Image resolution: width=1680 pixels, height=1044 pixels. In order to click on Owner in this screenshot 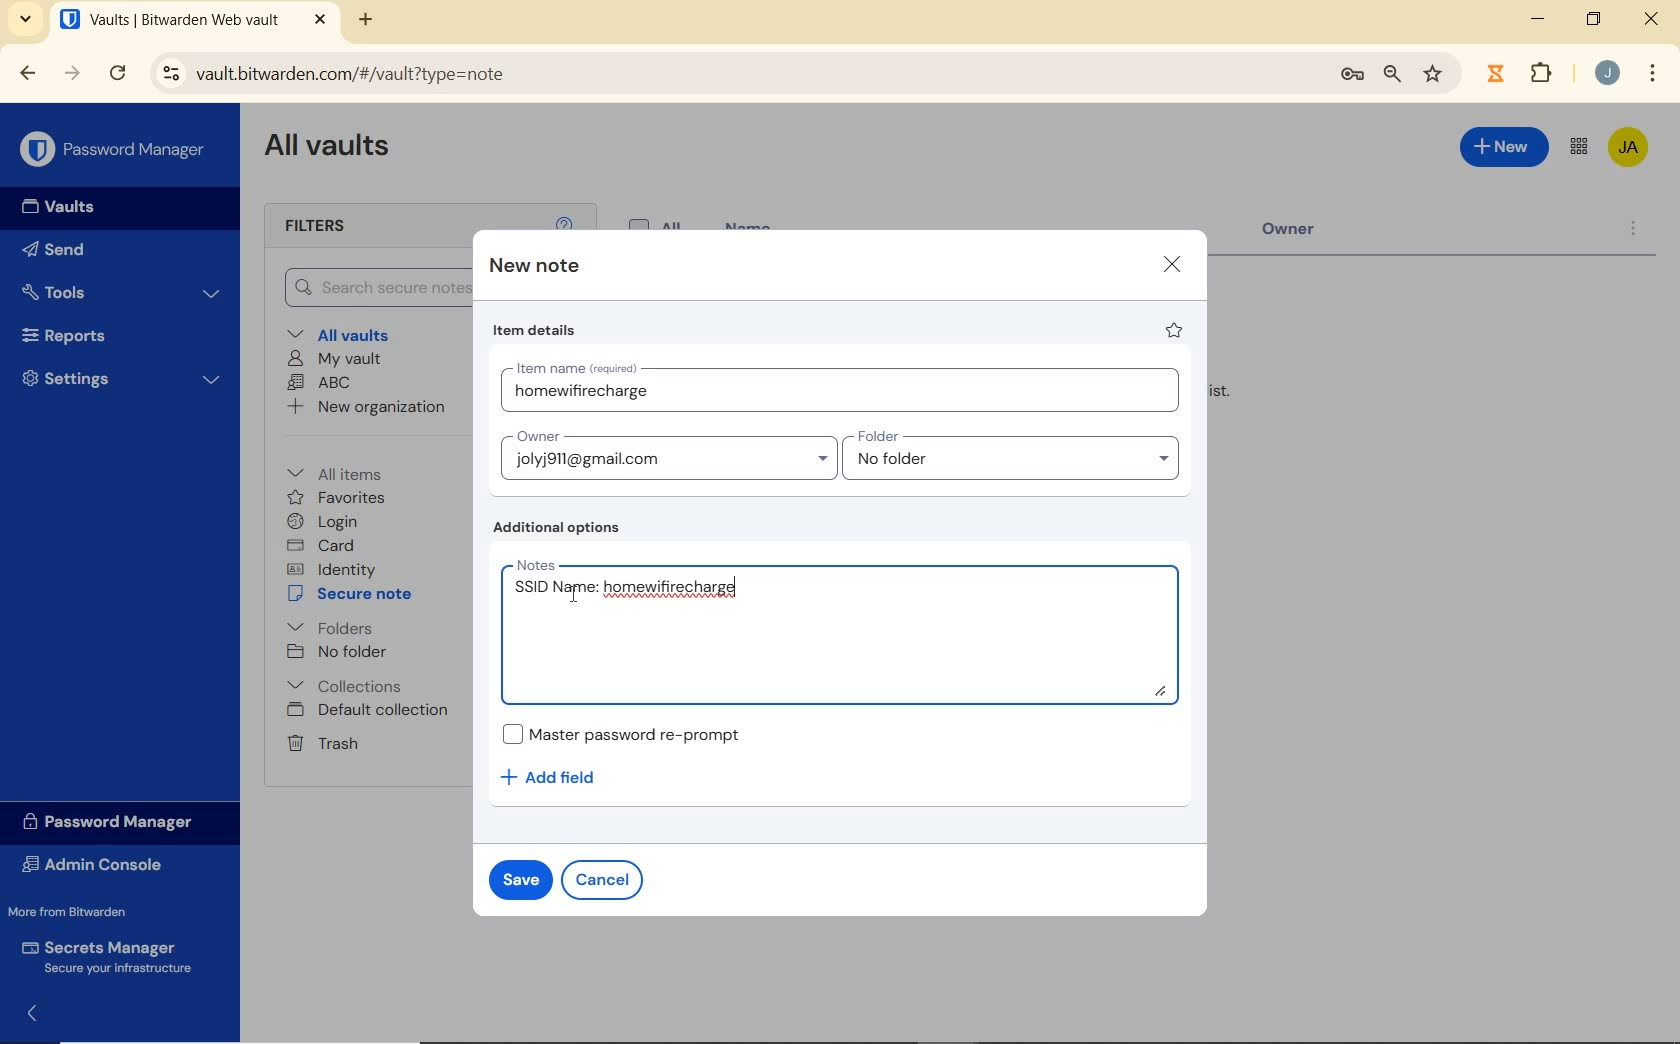, I will do `click(667, 454)`.